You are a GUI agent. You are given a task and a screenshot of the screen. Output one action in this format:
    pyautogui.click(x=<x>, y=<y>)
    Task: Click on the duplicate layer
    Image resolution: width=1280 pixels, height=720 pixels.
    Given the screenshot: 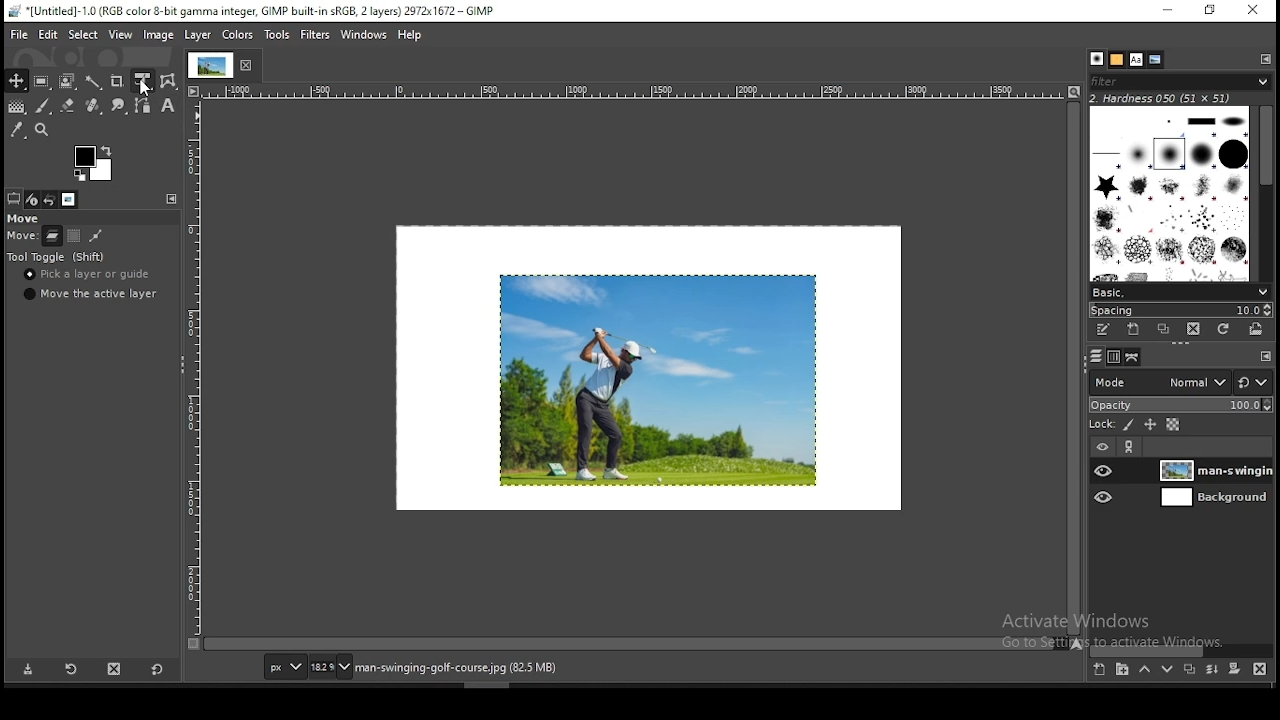 What is the action you would take?
    pyautogui.click(x=1190, y=668)
    